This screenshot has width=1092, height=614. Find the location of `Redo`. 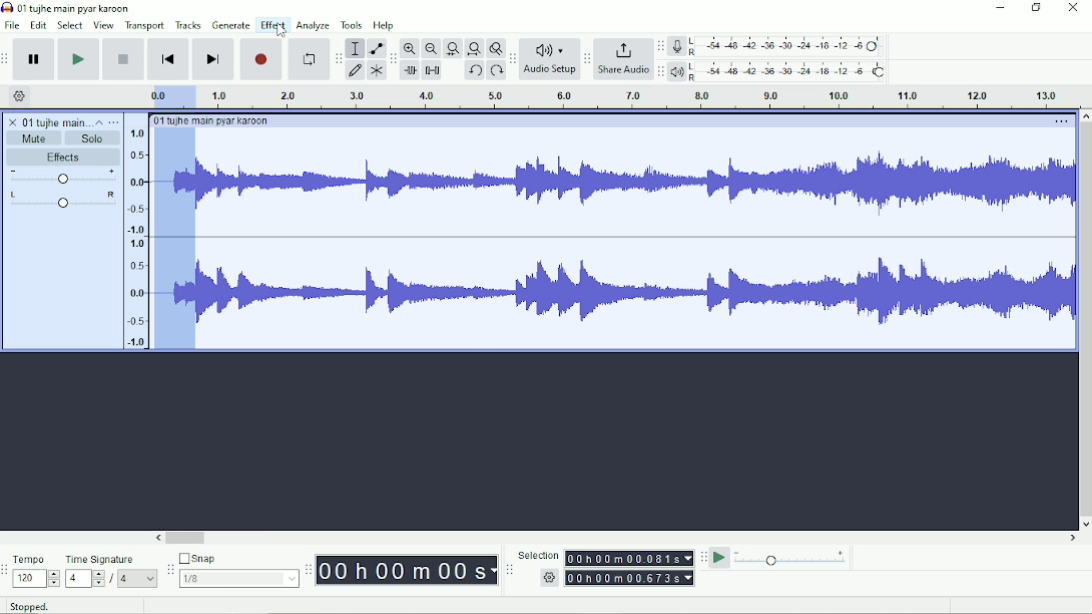

Redo is located at coordinates (496, 72).